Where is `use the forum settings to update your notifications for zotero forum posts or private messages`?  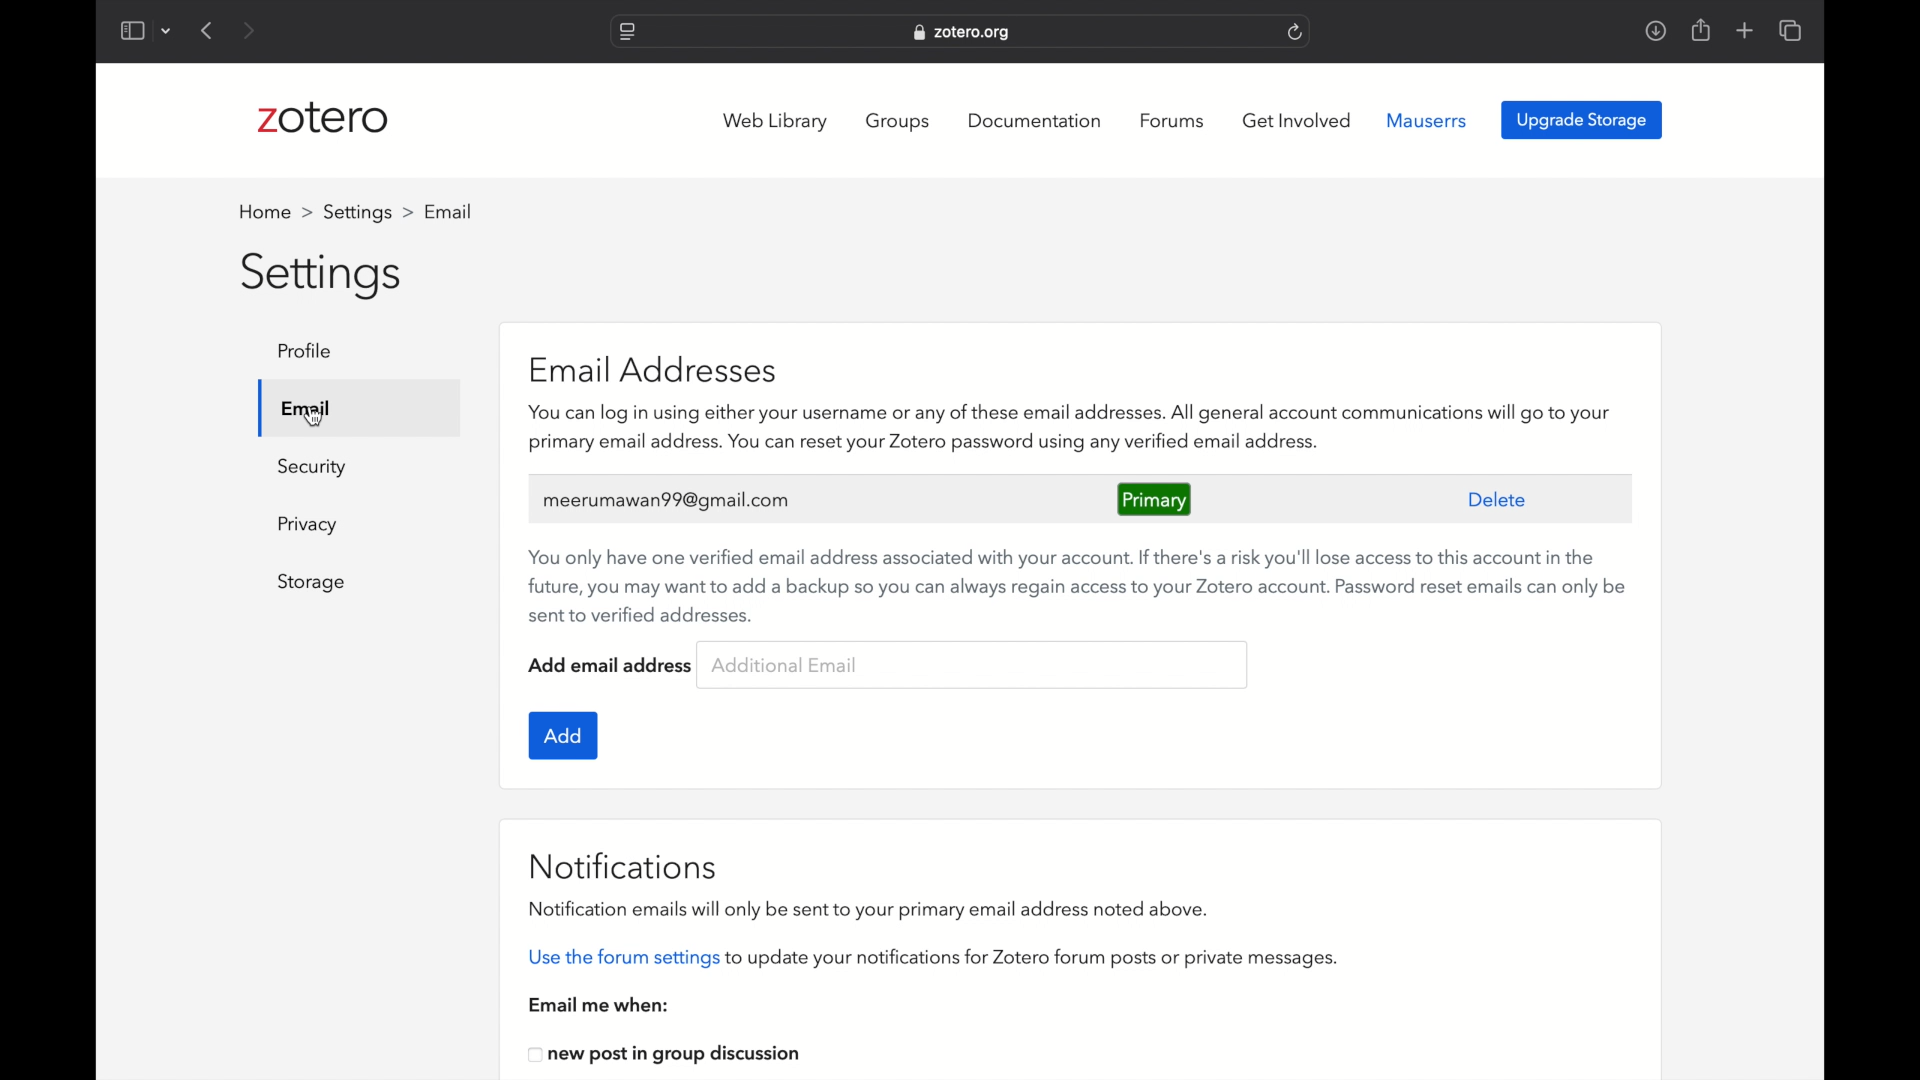 use the forum settings to update your notifications for zotero forum posts or private messages is located at coordinates (932, 960).